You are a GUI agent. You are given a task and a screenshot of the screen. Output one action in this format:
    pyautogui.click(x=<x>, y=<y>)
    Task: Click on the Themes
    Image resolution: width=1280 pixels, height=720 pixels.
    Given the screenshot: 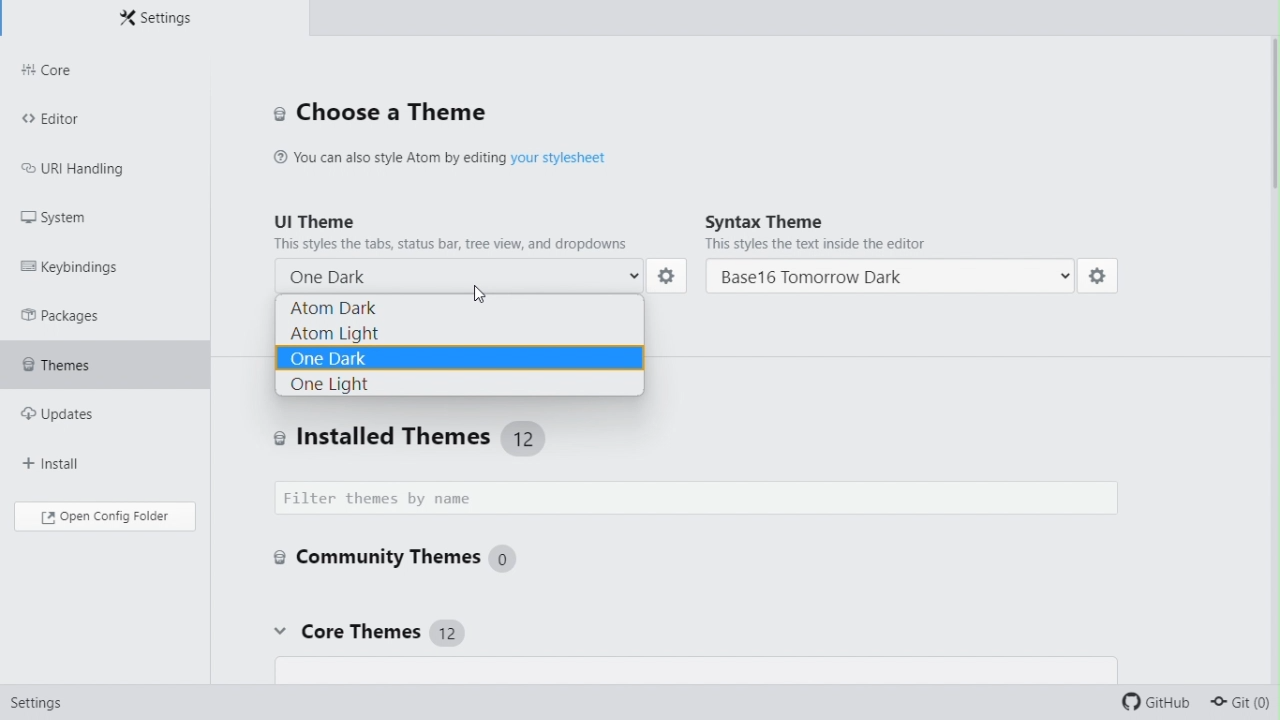 What is the action you would take?
    pyautogui.click(x=105, y=359)
    